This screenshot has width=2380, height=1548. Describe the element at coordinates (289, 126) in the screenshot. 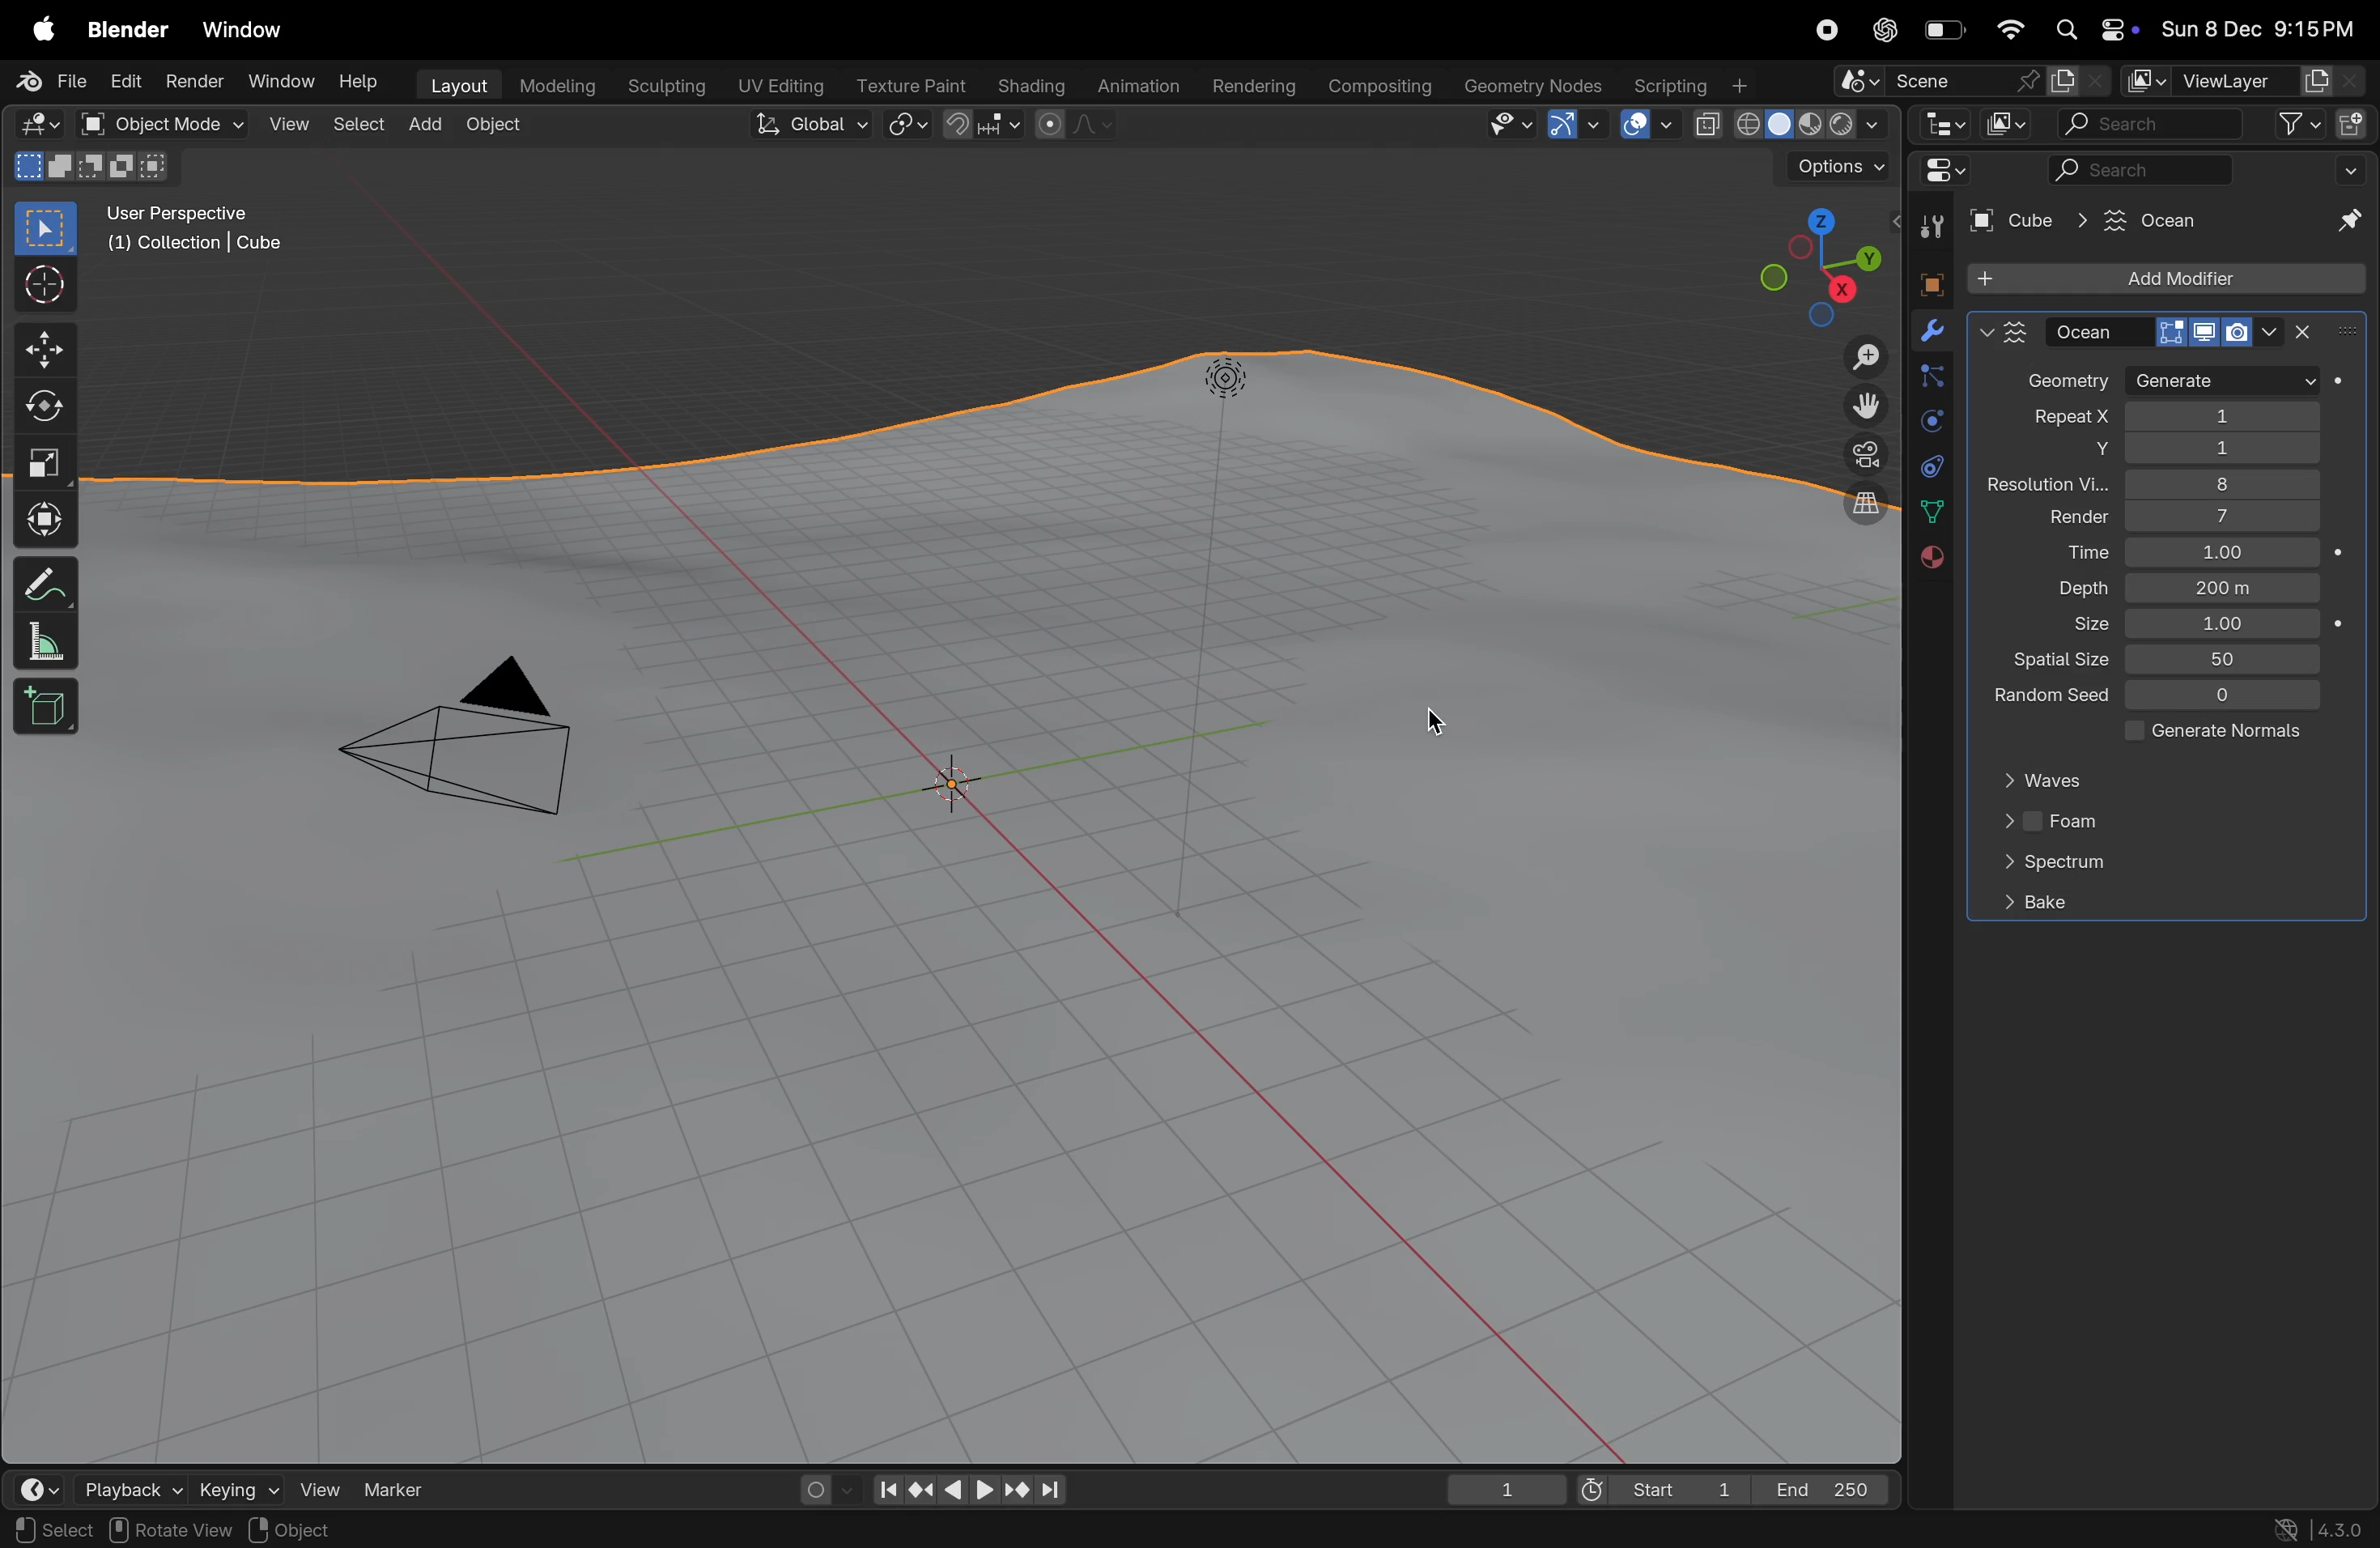

I see `view` at that location.